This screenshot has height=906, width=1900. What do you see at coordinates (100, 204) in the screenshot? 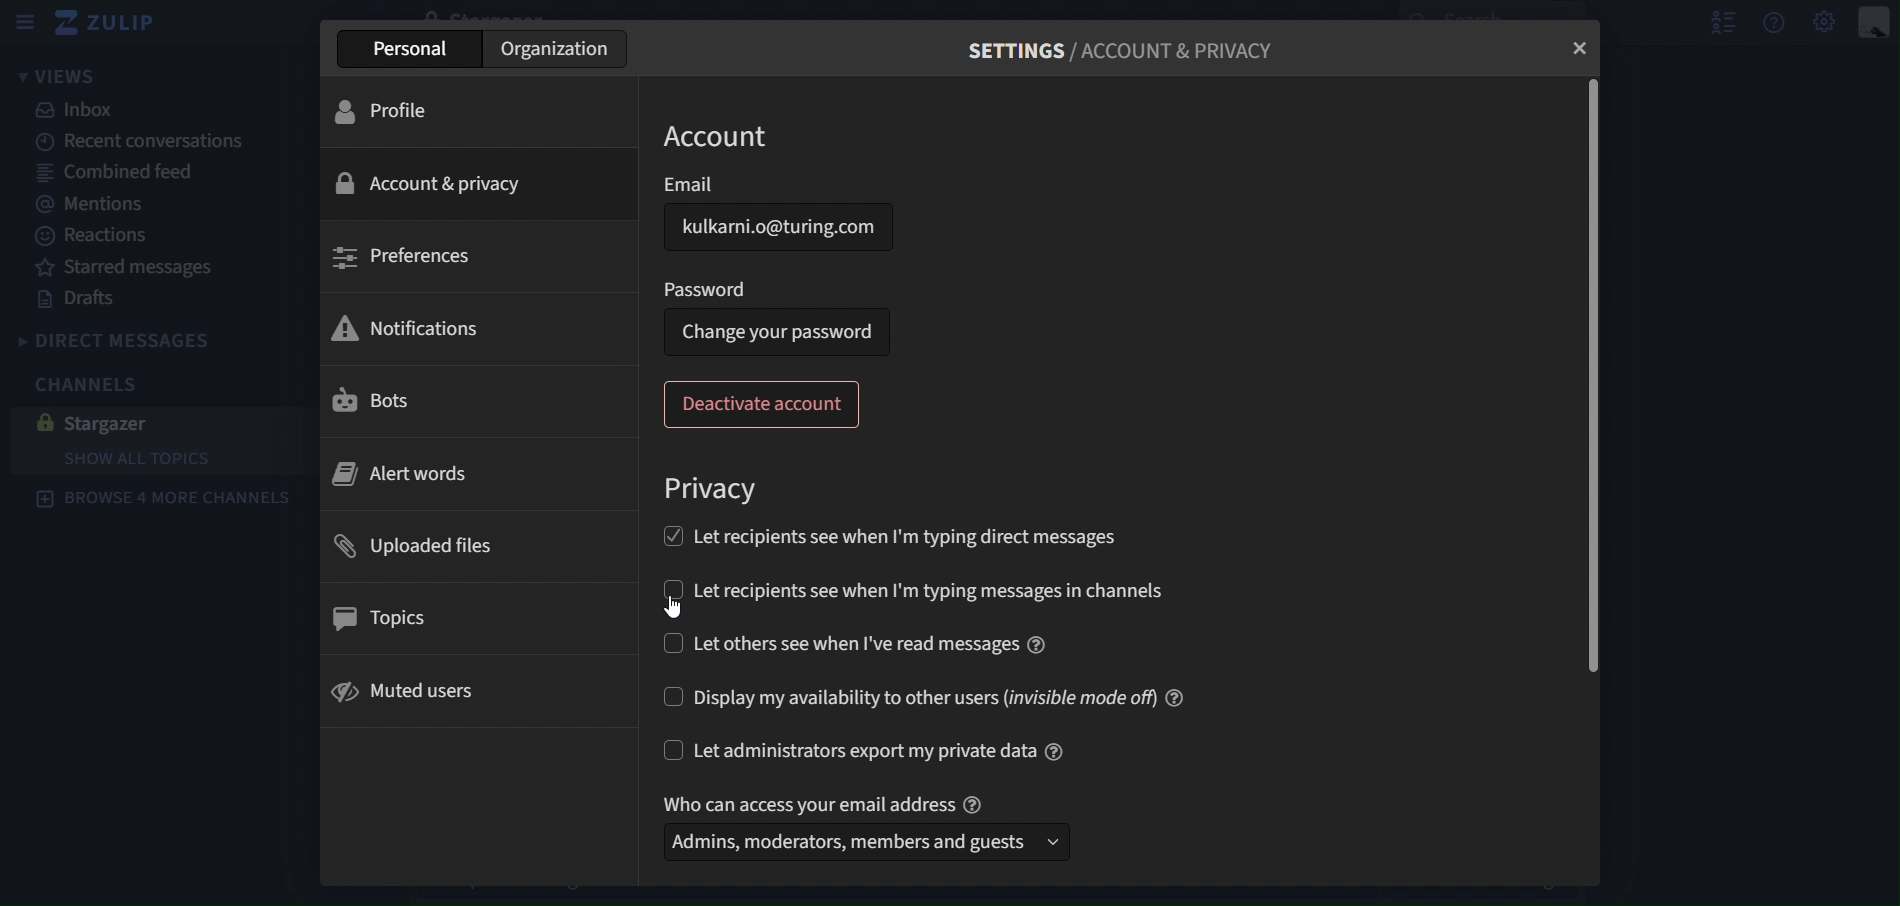
I see `mentions` at bounding box center [100, 204].